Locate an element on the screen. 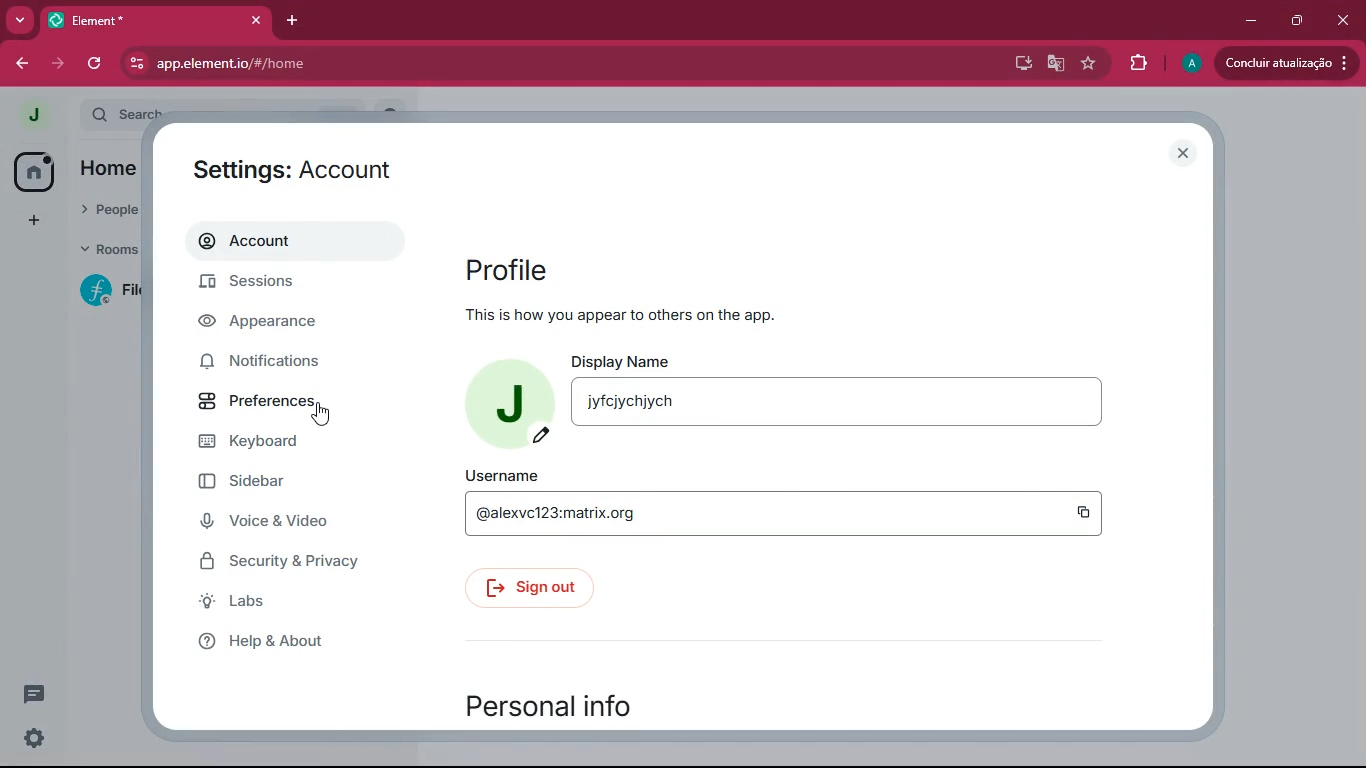 The width and height of the screenshot is (1366, 768). profile is located at coordinates (515, 267).